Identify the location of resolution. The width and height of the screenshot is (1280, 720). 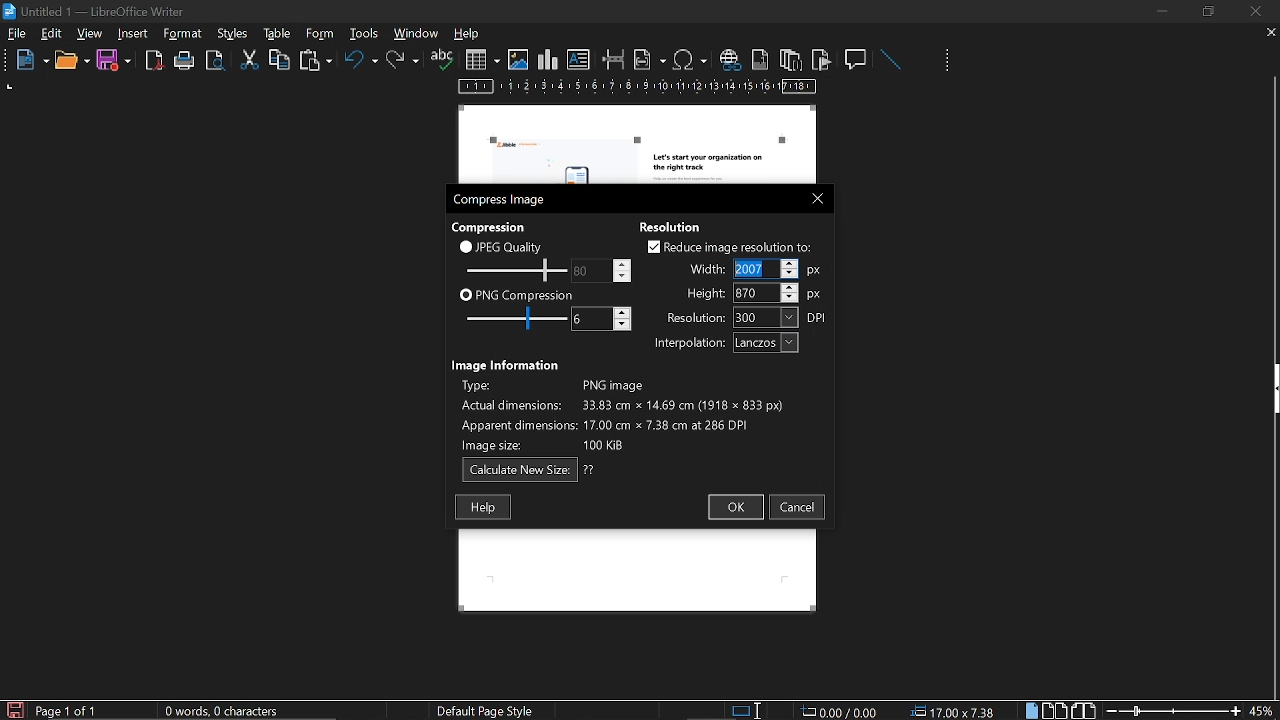
(747, 317).